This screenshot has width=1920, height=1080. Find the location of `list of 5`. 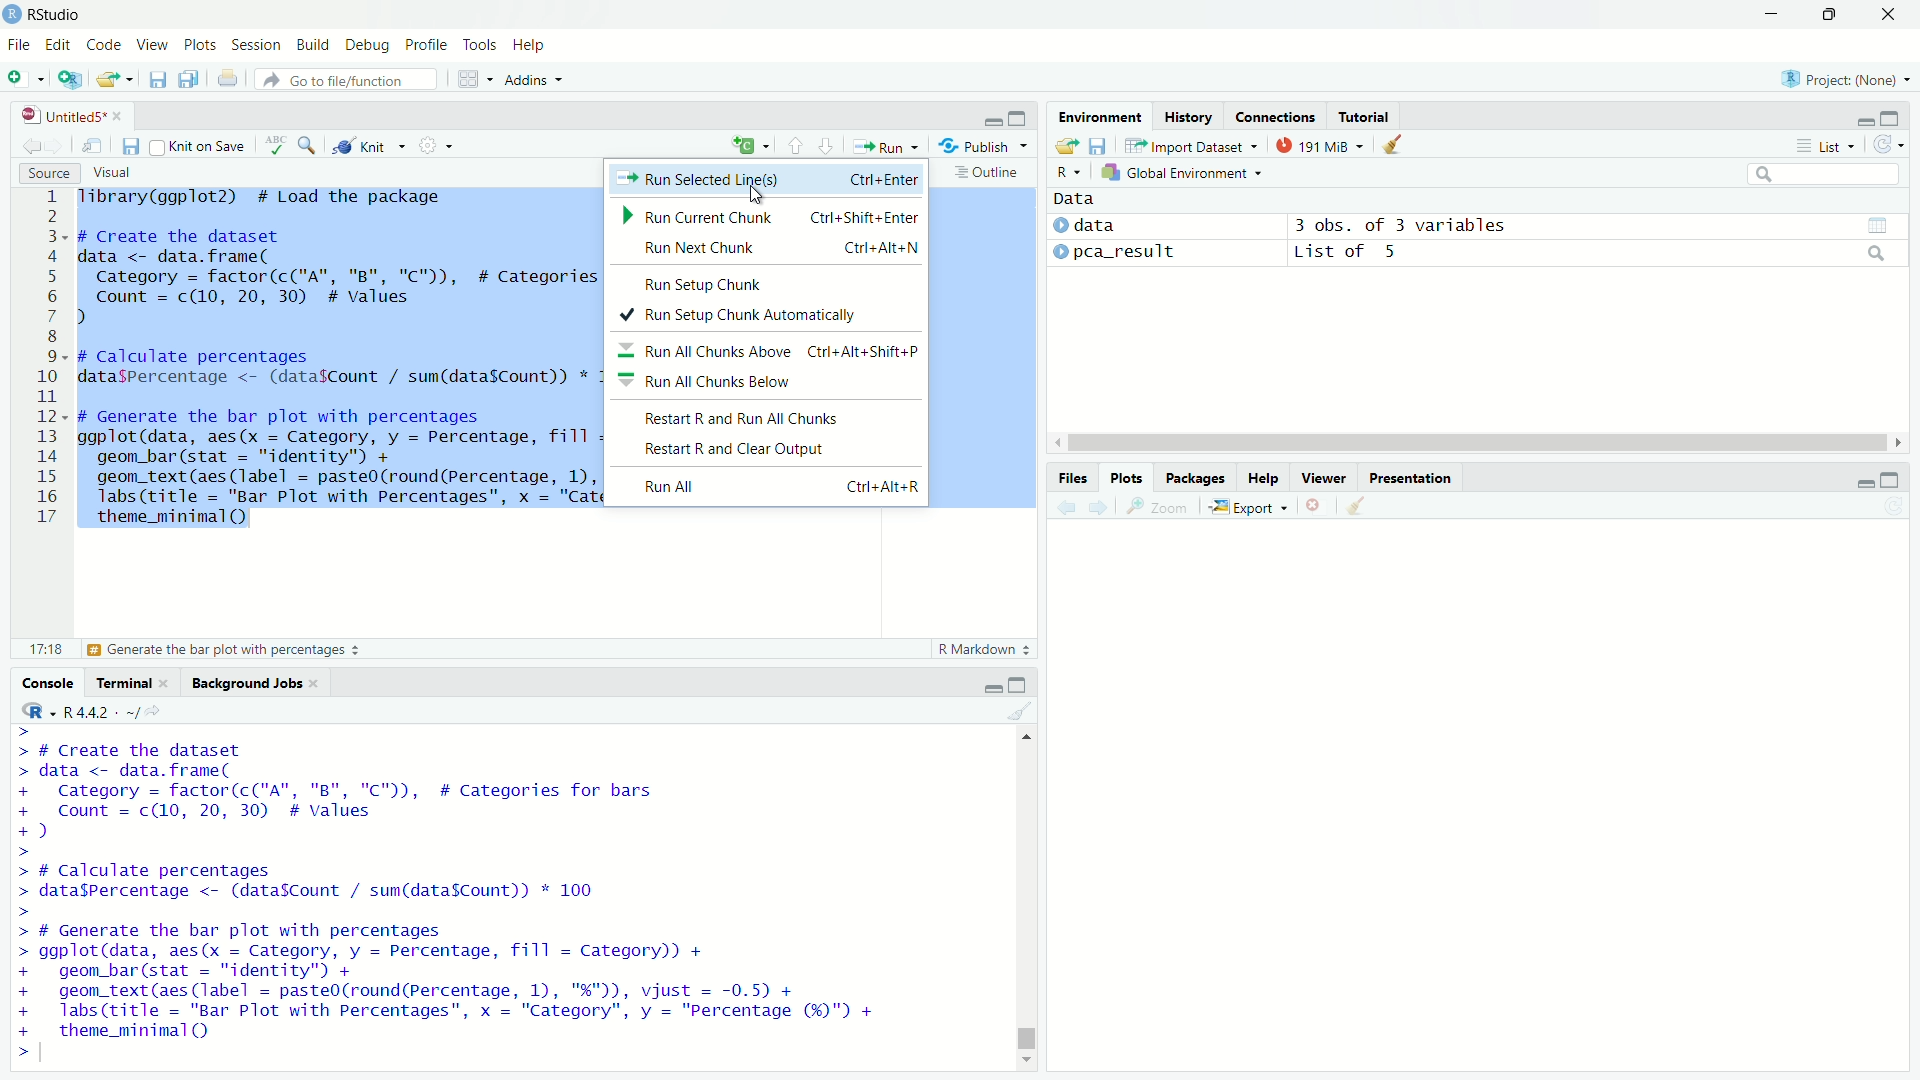

list of 5 is located at coordinates (1594, 252).